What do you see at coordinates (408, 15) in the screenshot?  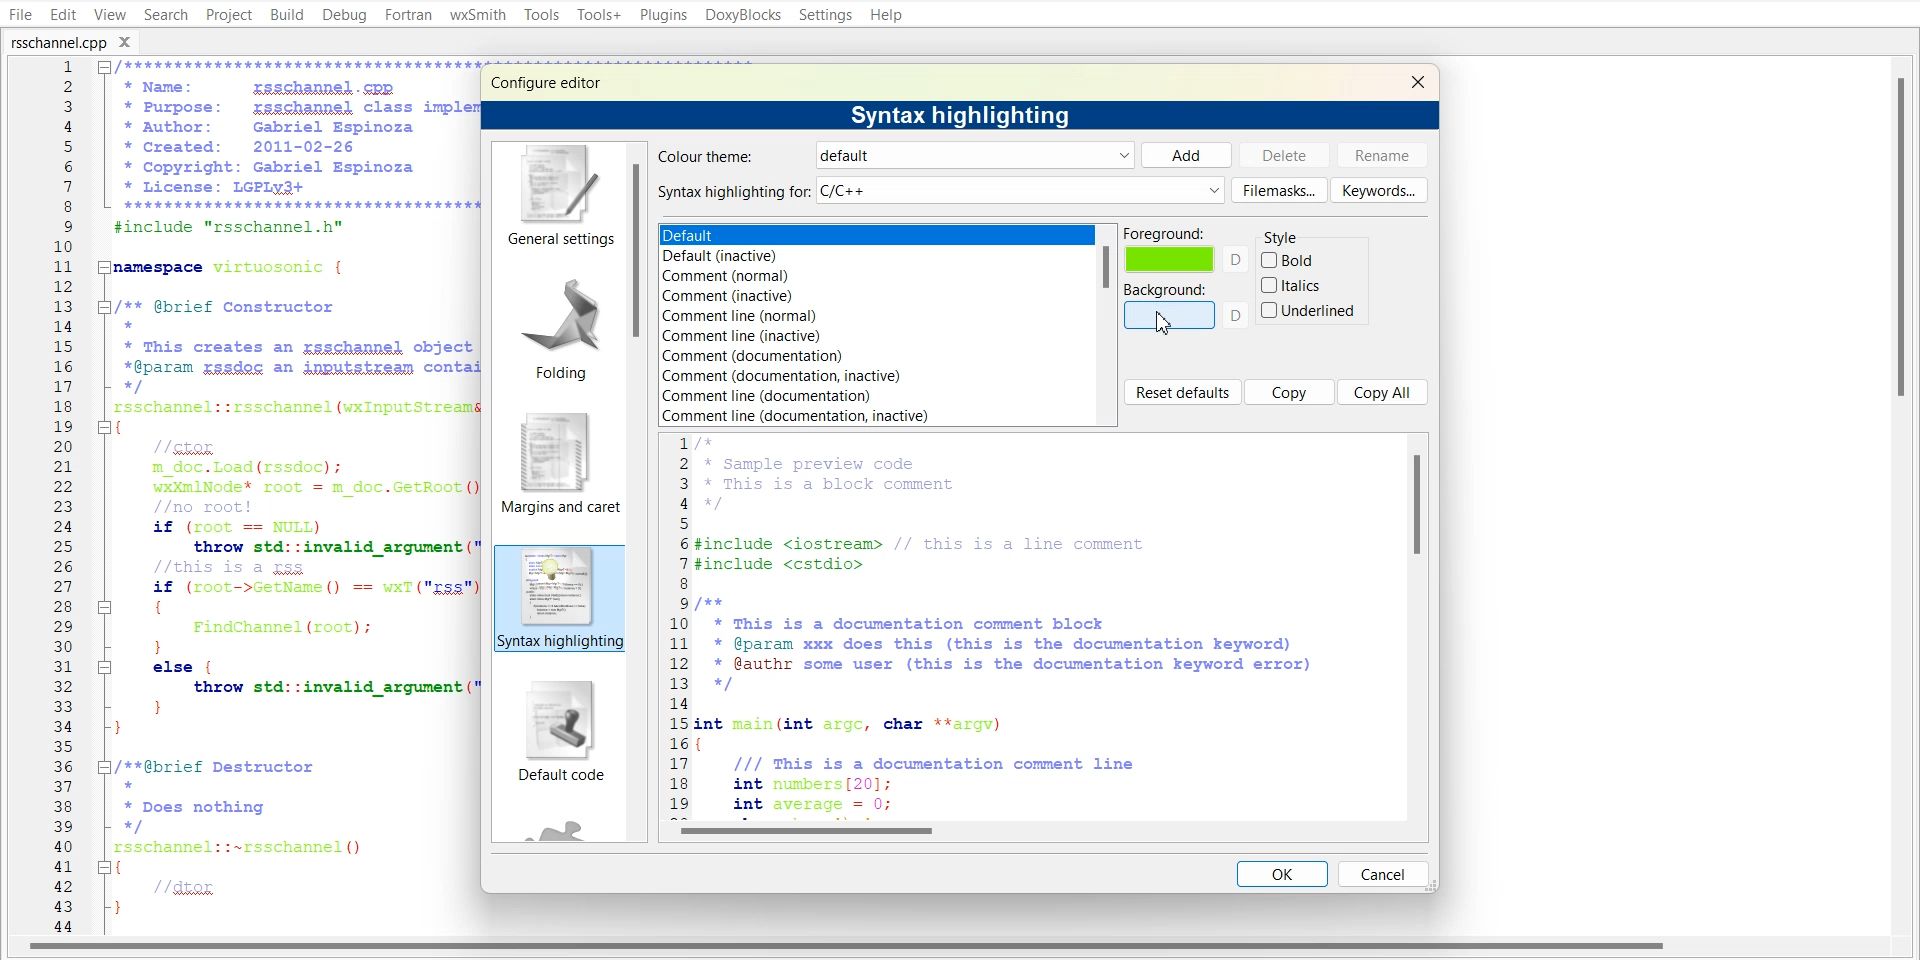 I see `Fortran` at bounding box center [408, 15].